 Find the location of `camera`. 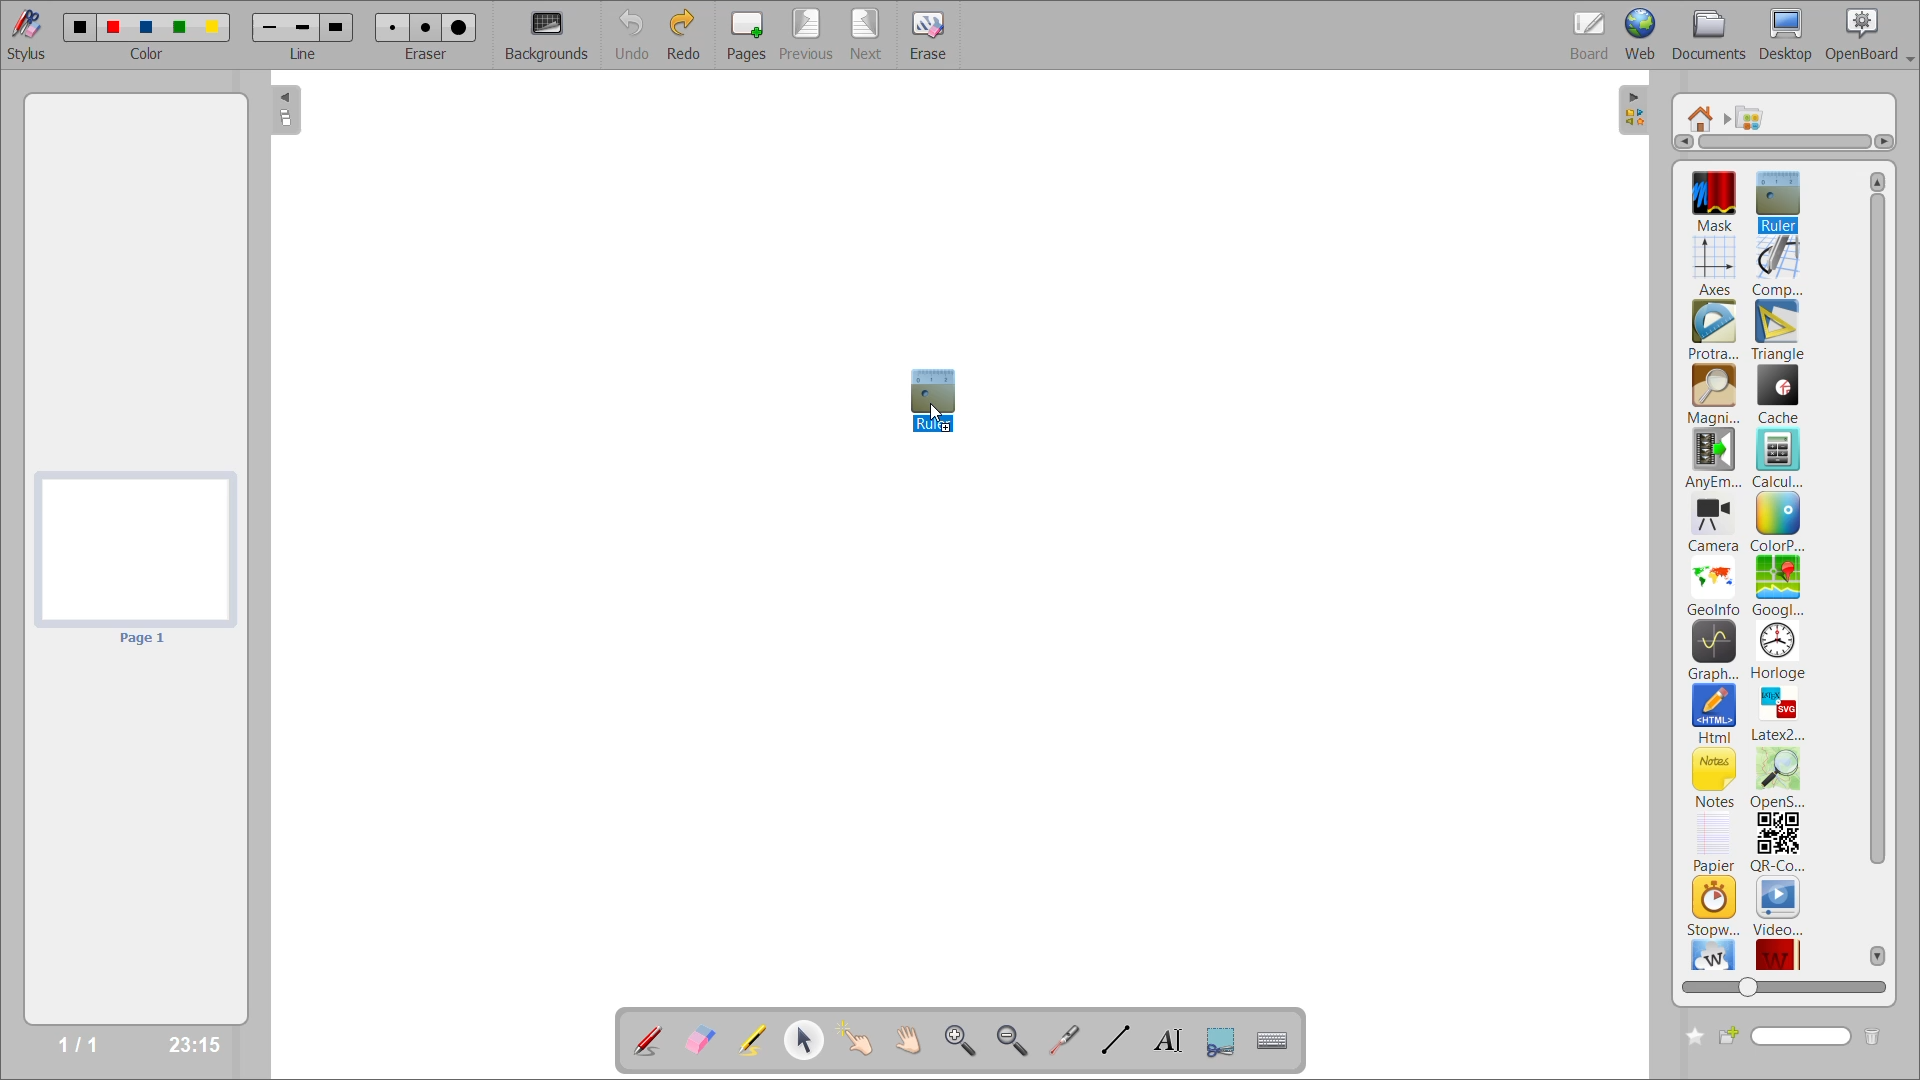

camera is located at coordinates (1714, 525).